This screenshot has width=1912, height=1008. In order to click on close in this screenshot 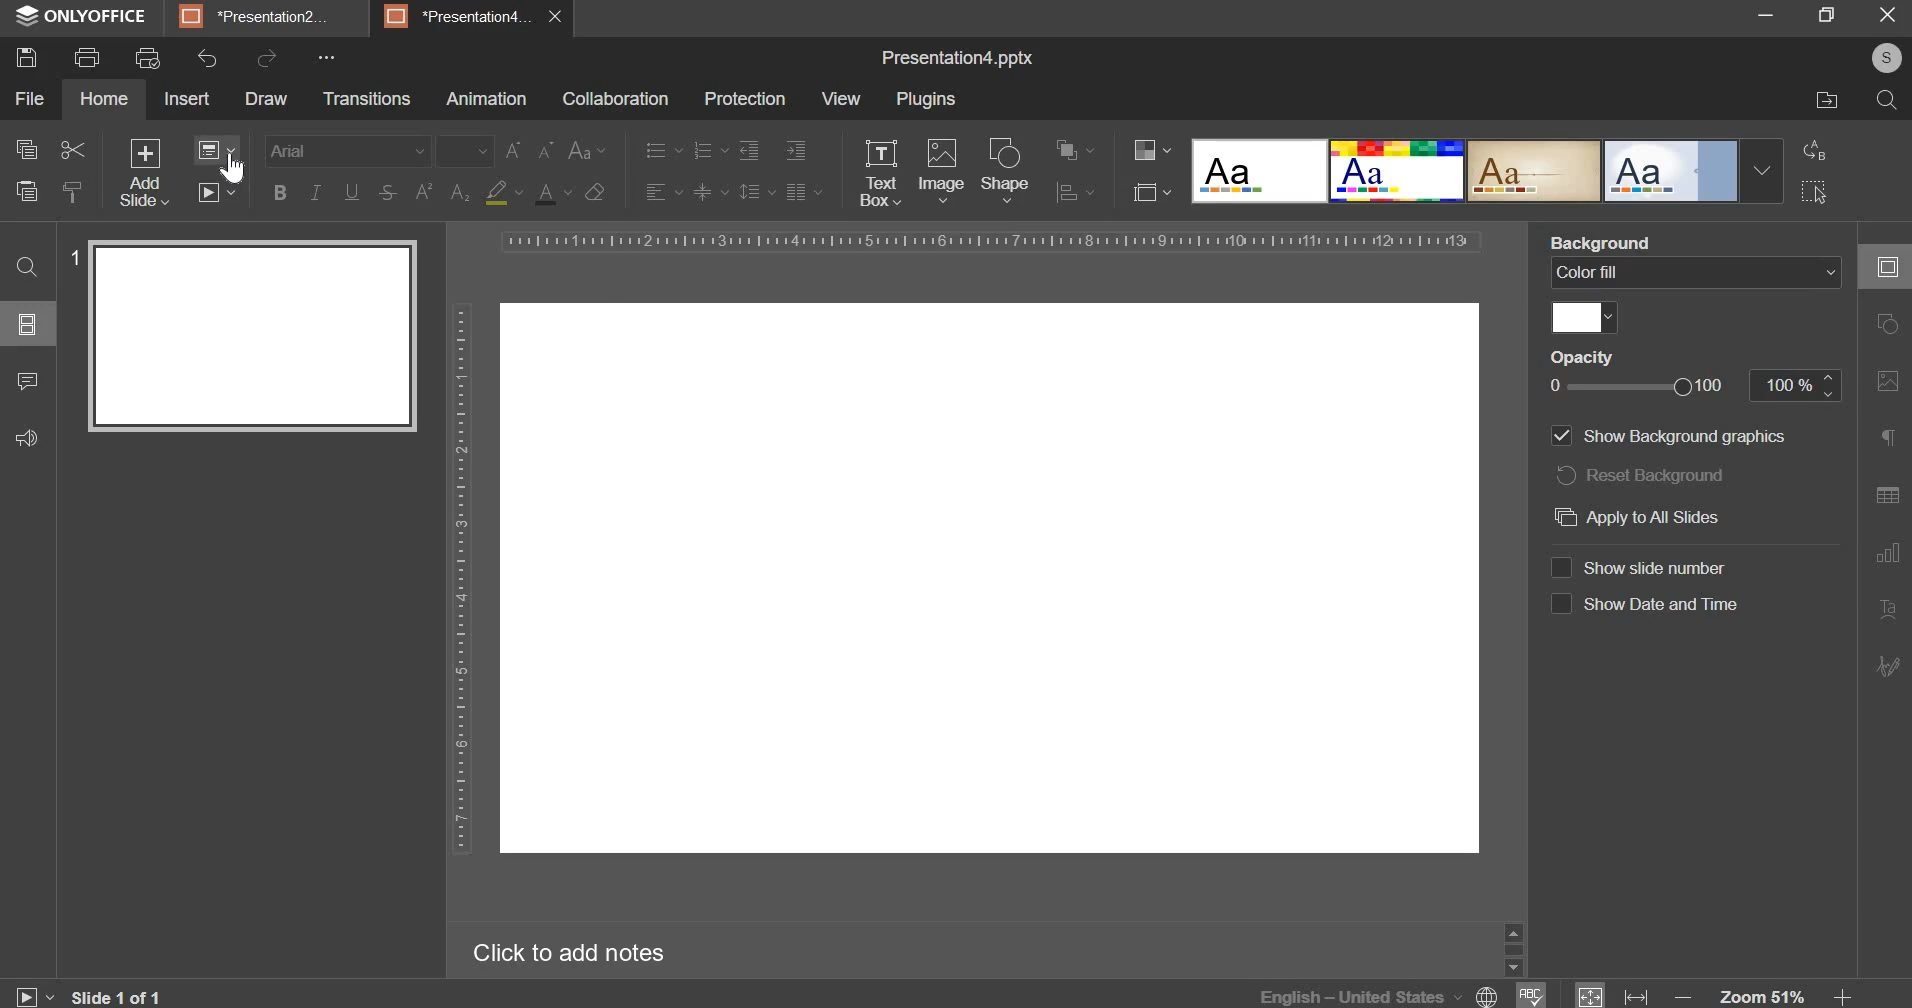, I will do `click(1887, 14)`.